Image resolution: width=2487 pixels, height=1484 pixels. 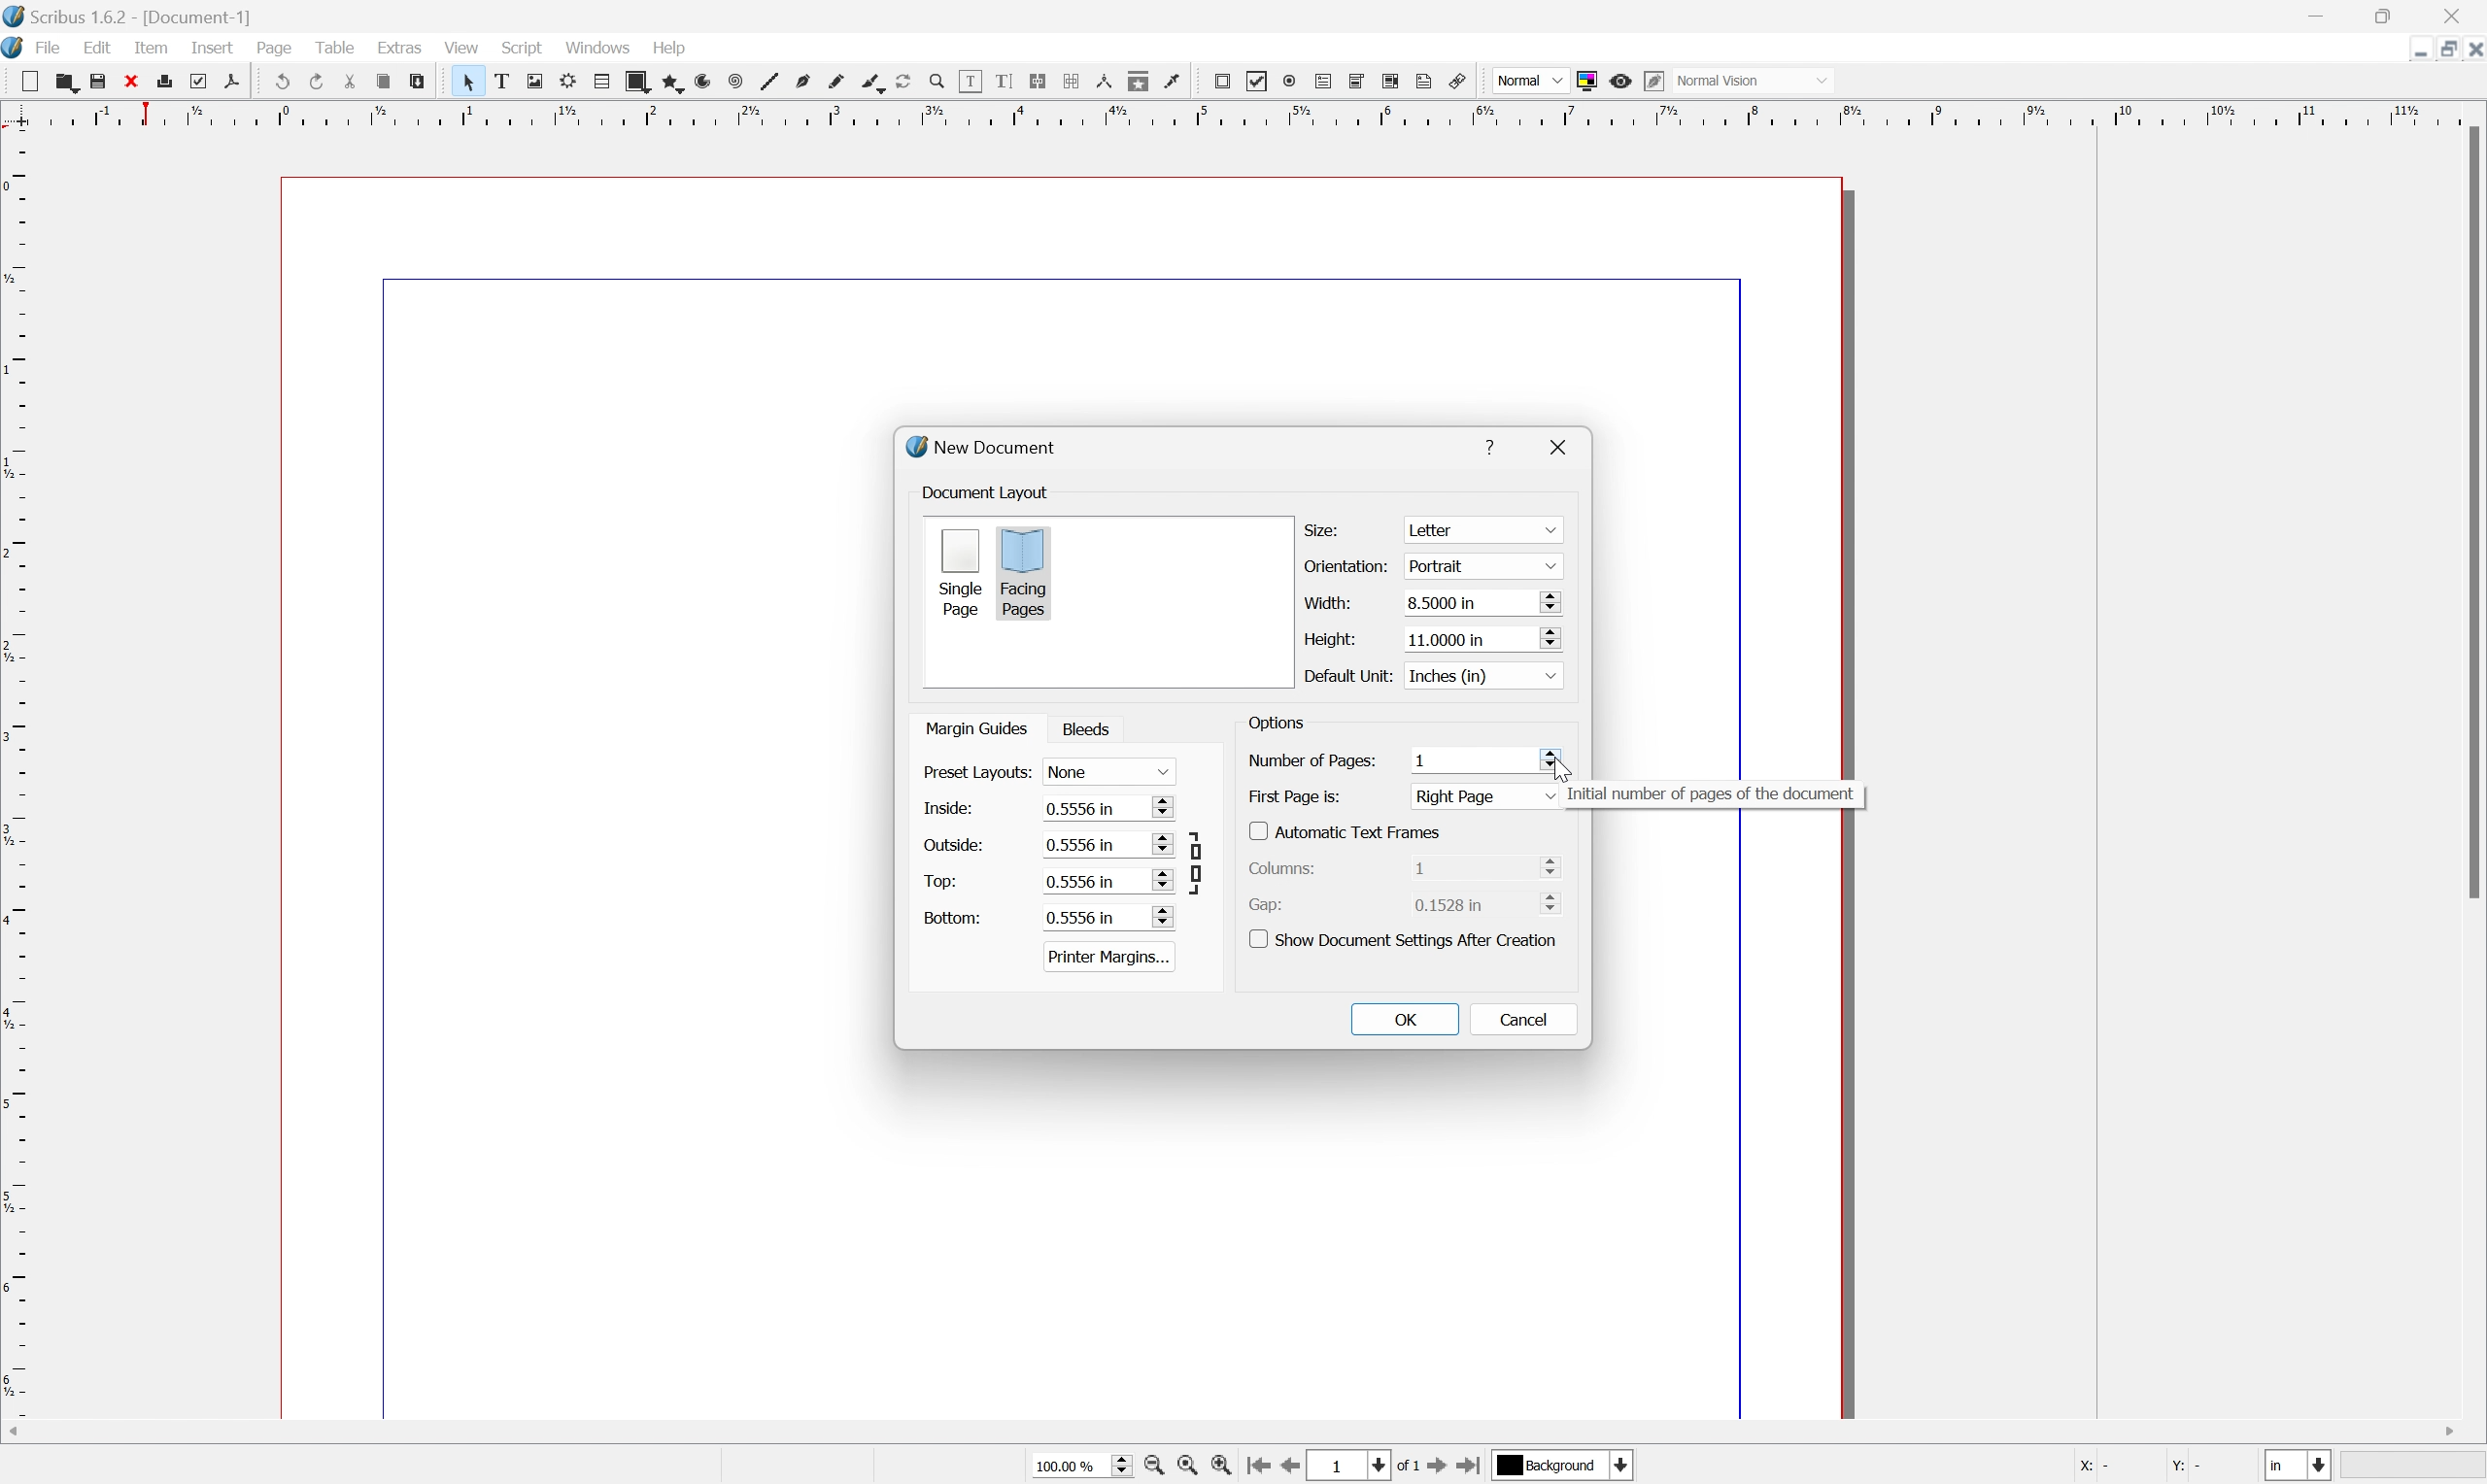 I want to click on letter, so click(x=1483, y=530).